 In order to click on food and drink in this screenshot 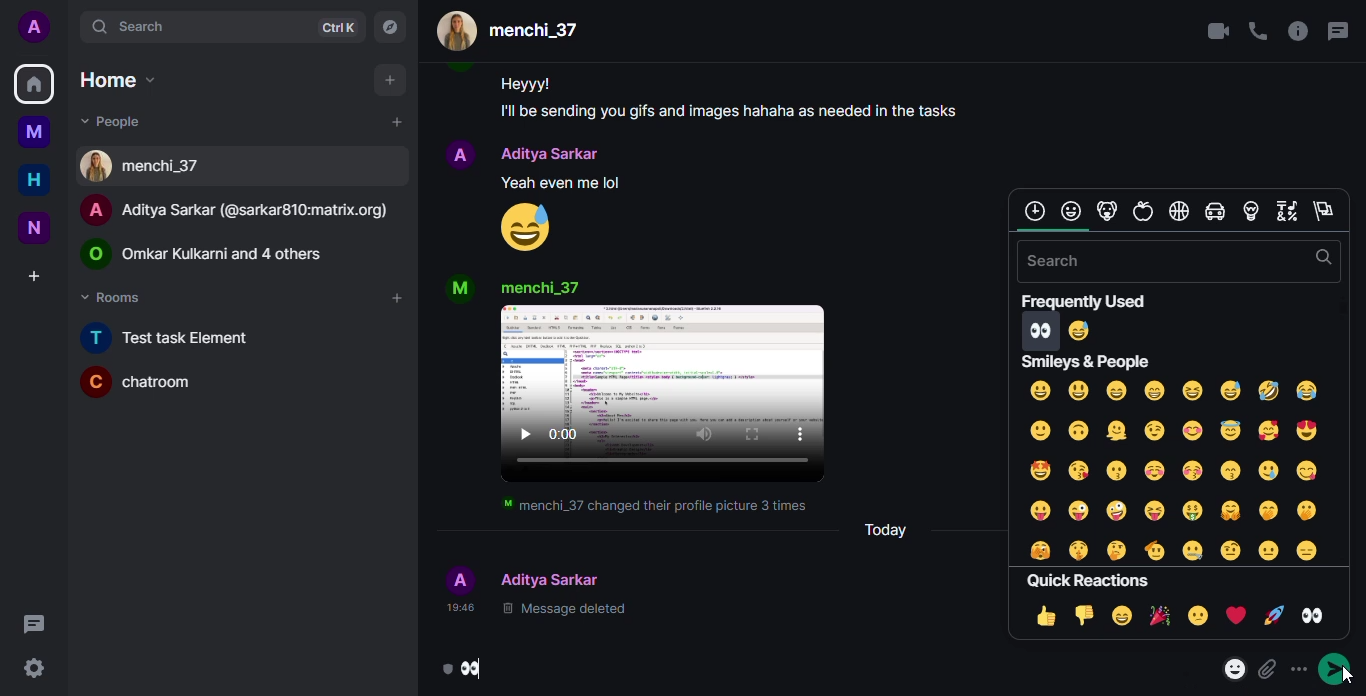, I will do `click(1142, 212)`.